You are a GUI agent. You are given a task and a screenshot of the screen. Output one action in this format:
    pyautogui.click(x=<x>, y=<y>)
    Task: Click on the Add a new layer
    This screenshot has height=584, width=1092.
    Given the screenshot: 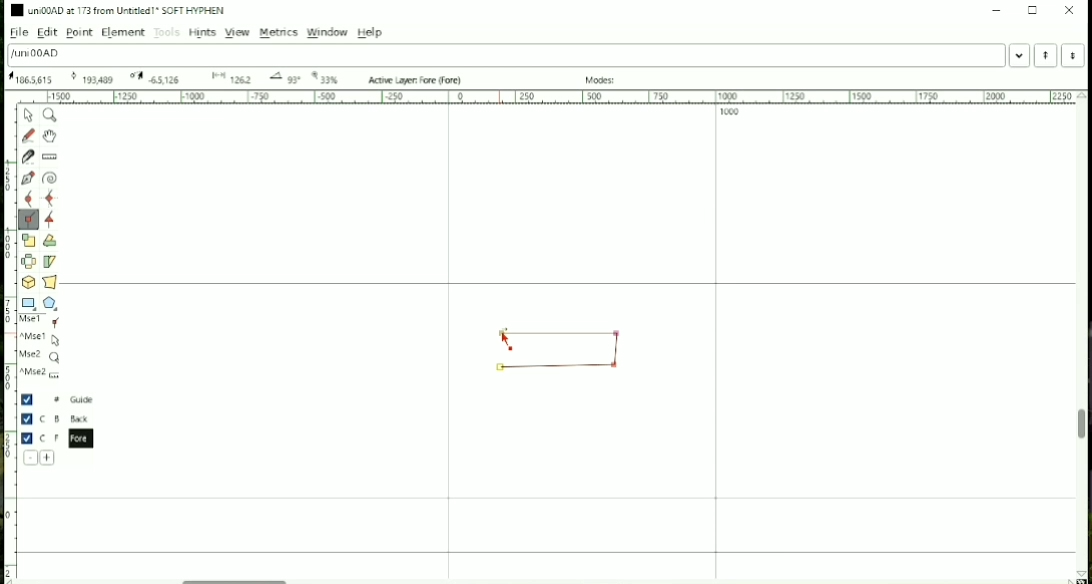 What is the action you would take?
    pyautogui.click(x=48, y=458)
    